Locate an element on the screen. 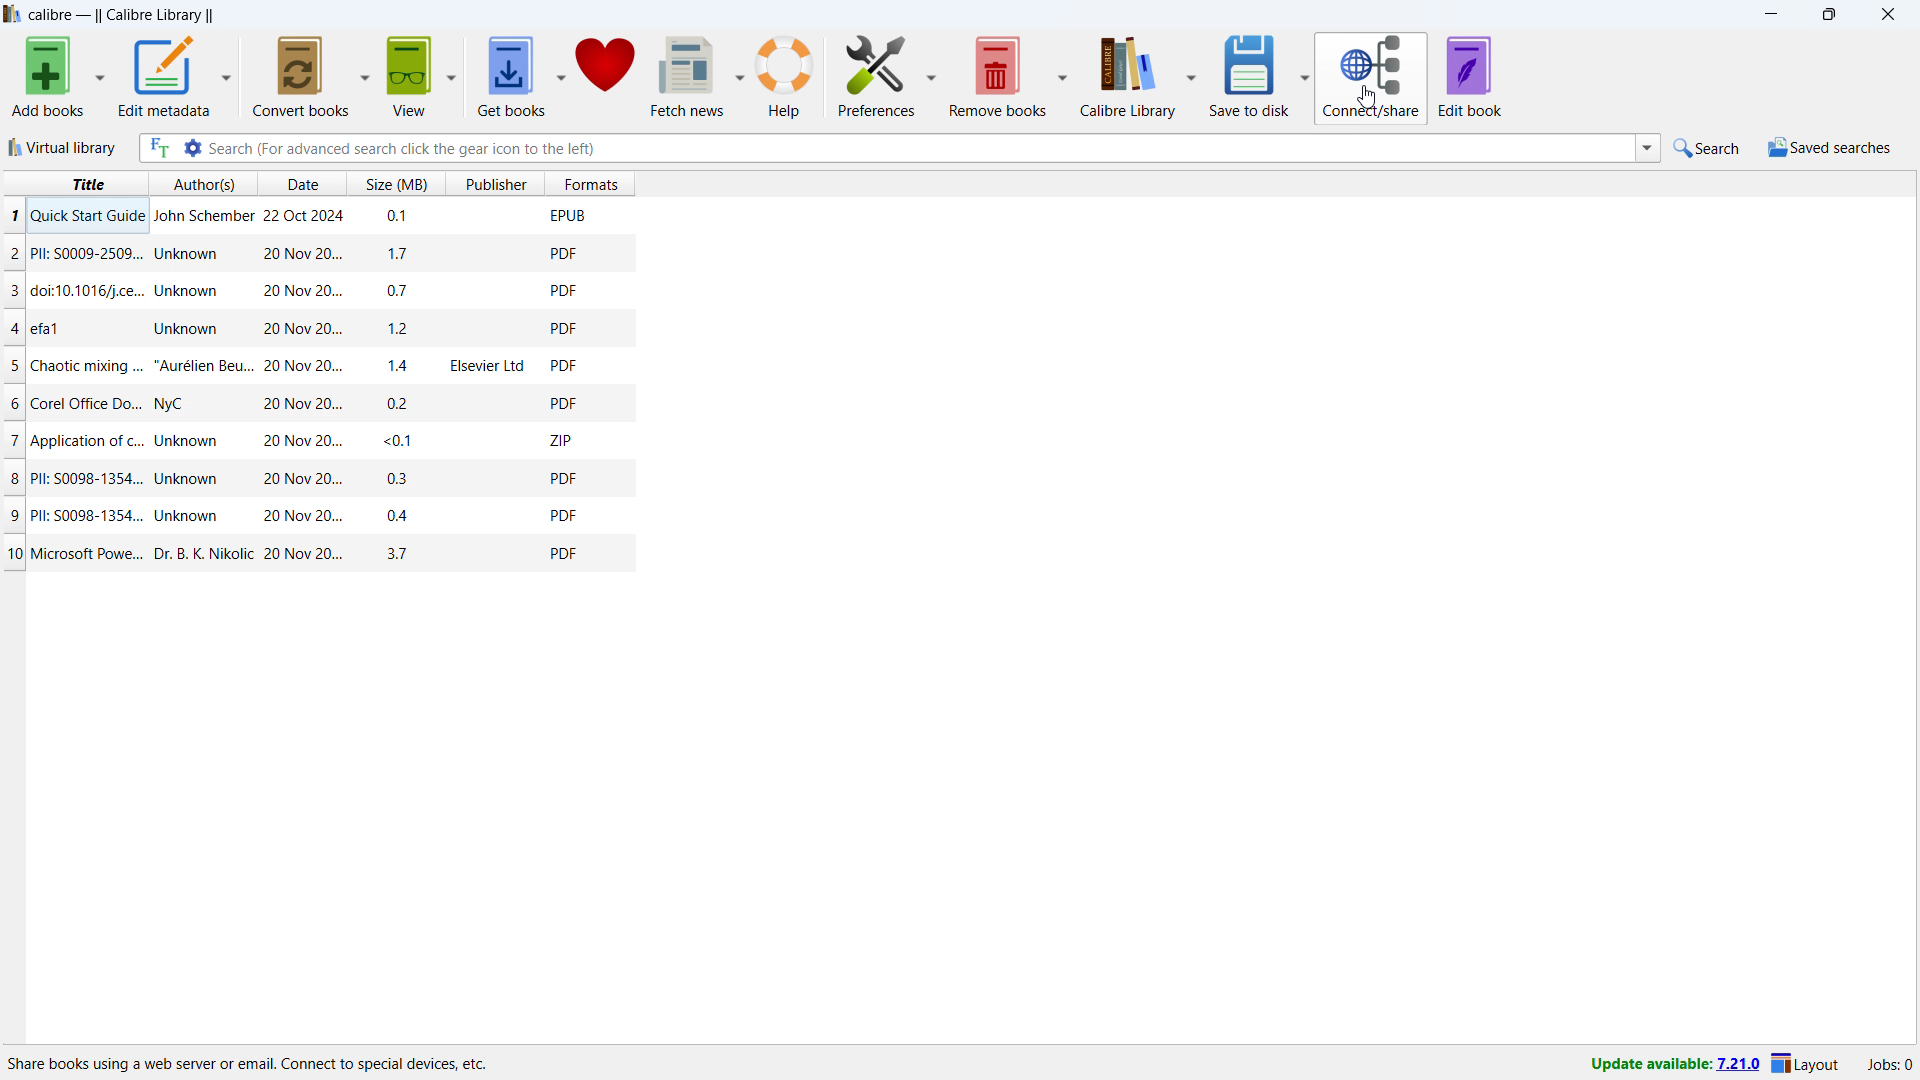 This screenshot has width=1920, height=1080.  is located at coordinates (1249, 78).